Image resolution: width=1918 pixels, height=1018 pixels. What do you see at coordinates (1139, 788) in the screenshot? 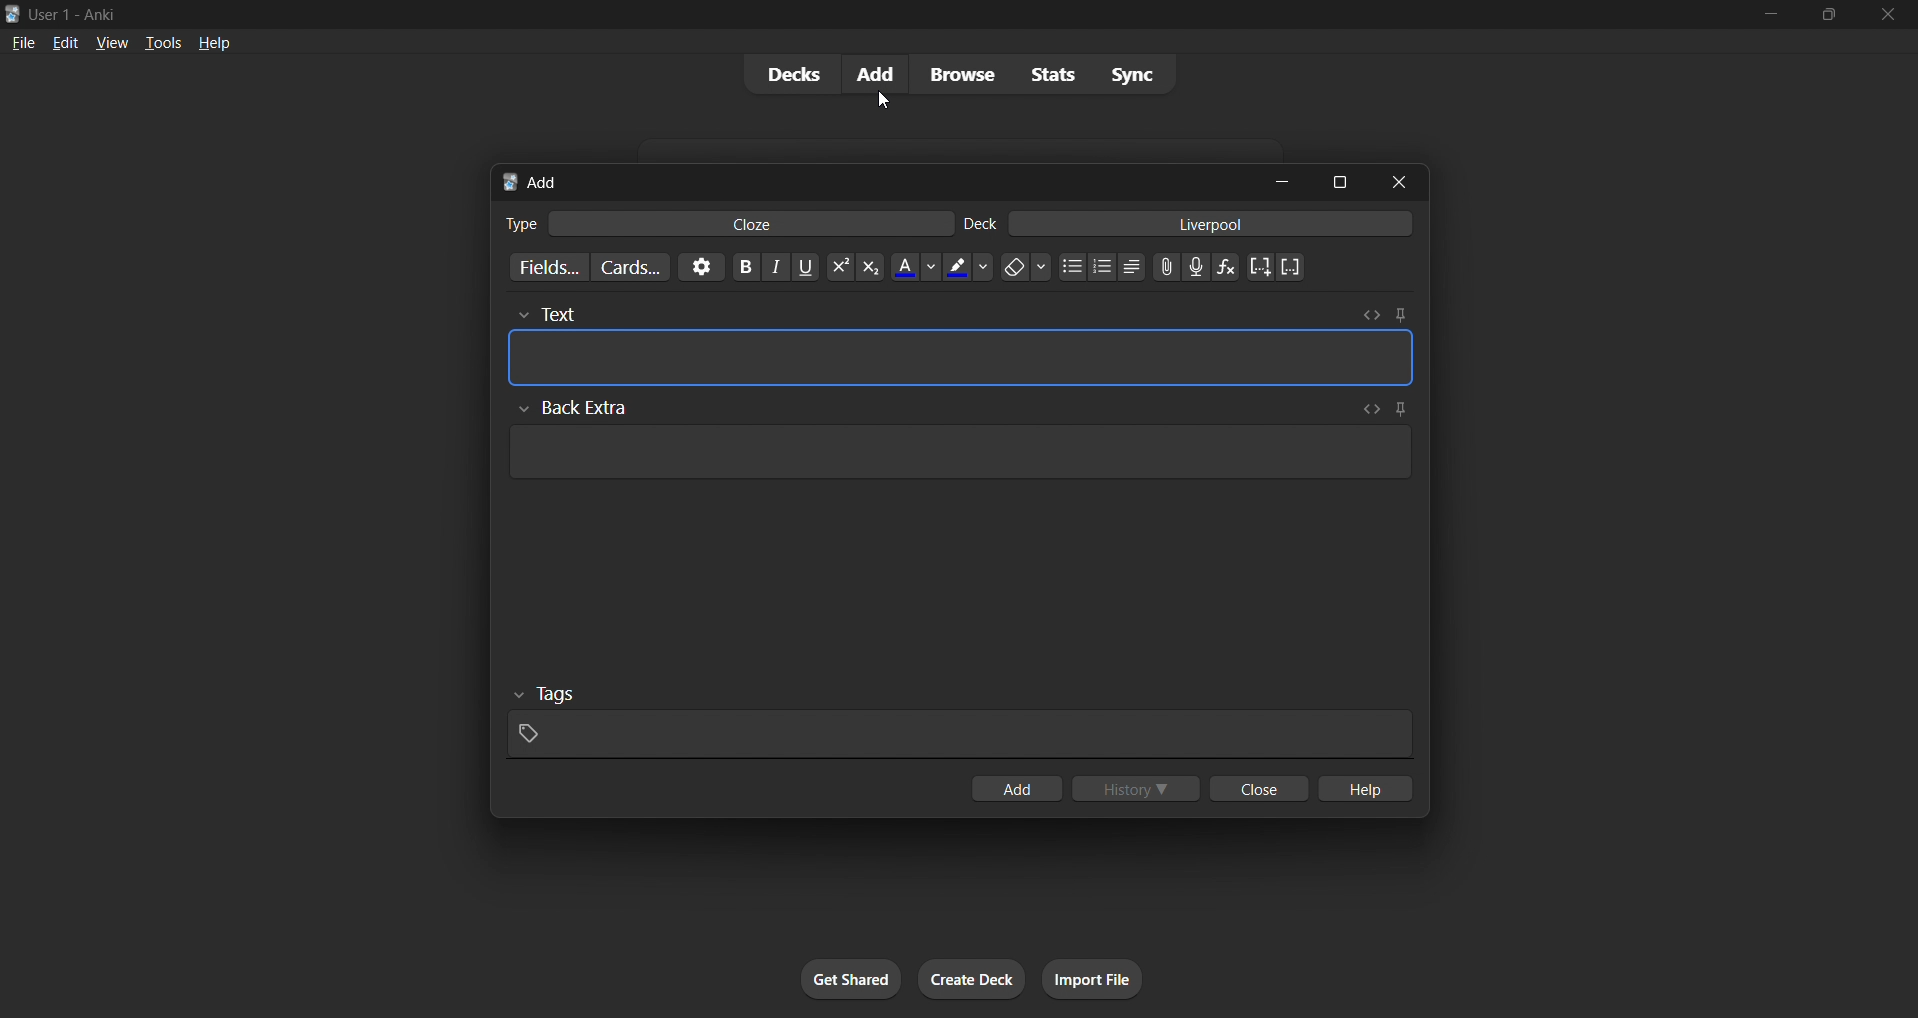
I see `history` at bounding box center [1139, 788].